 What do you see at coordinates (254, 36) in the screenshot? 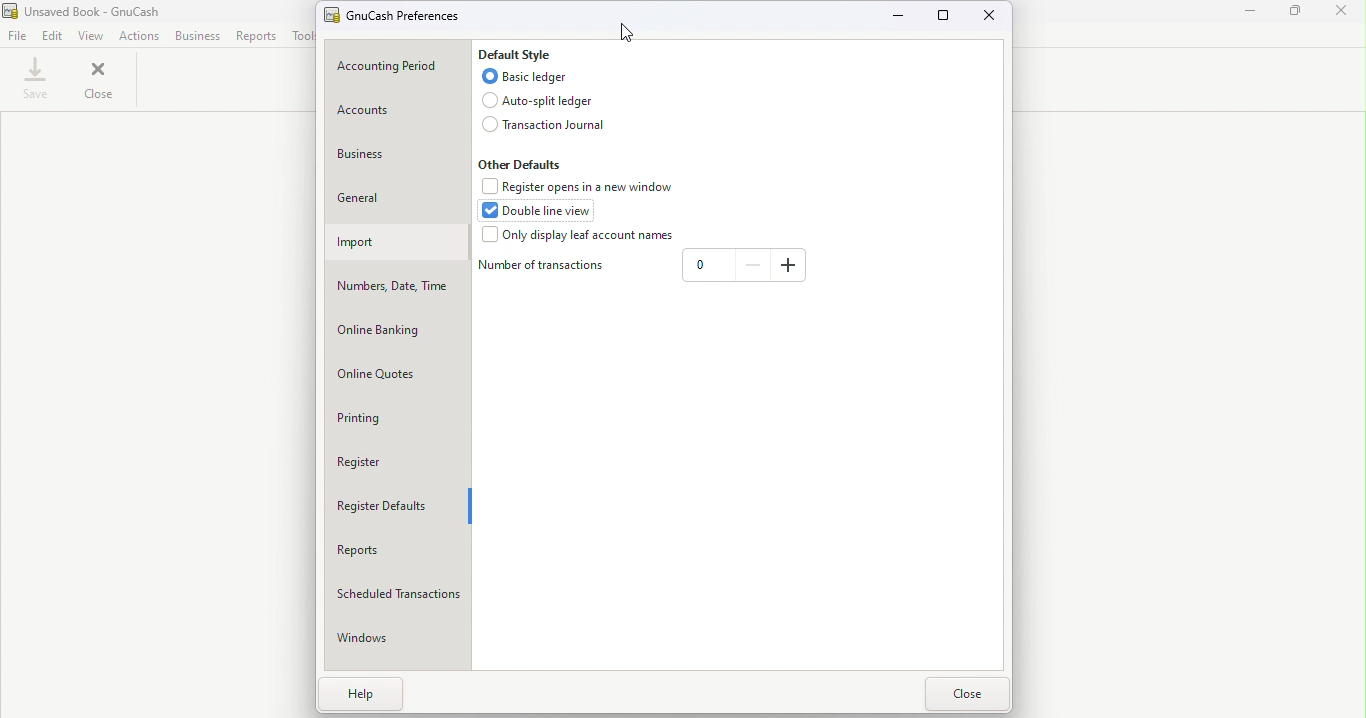
I see `Reports` at bounding box center [254, 36].